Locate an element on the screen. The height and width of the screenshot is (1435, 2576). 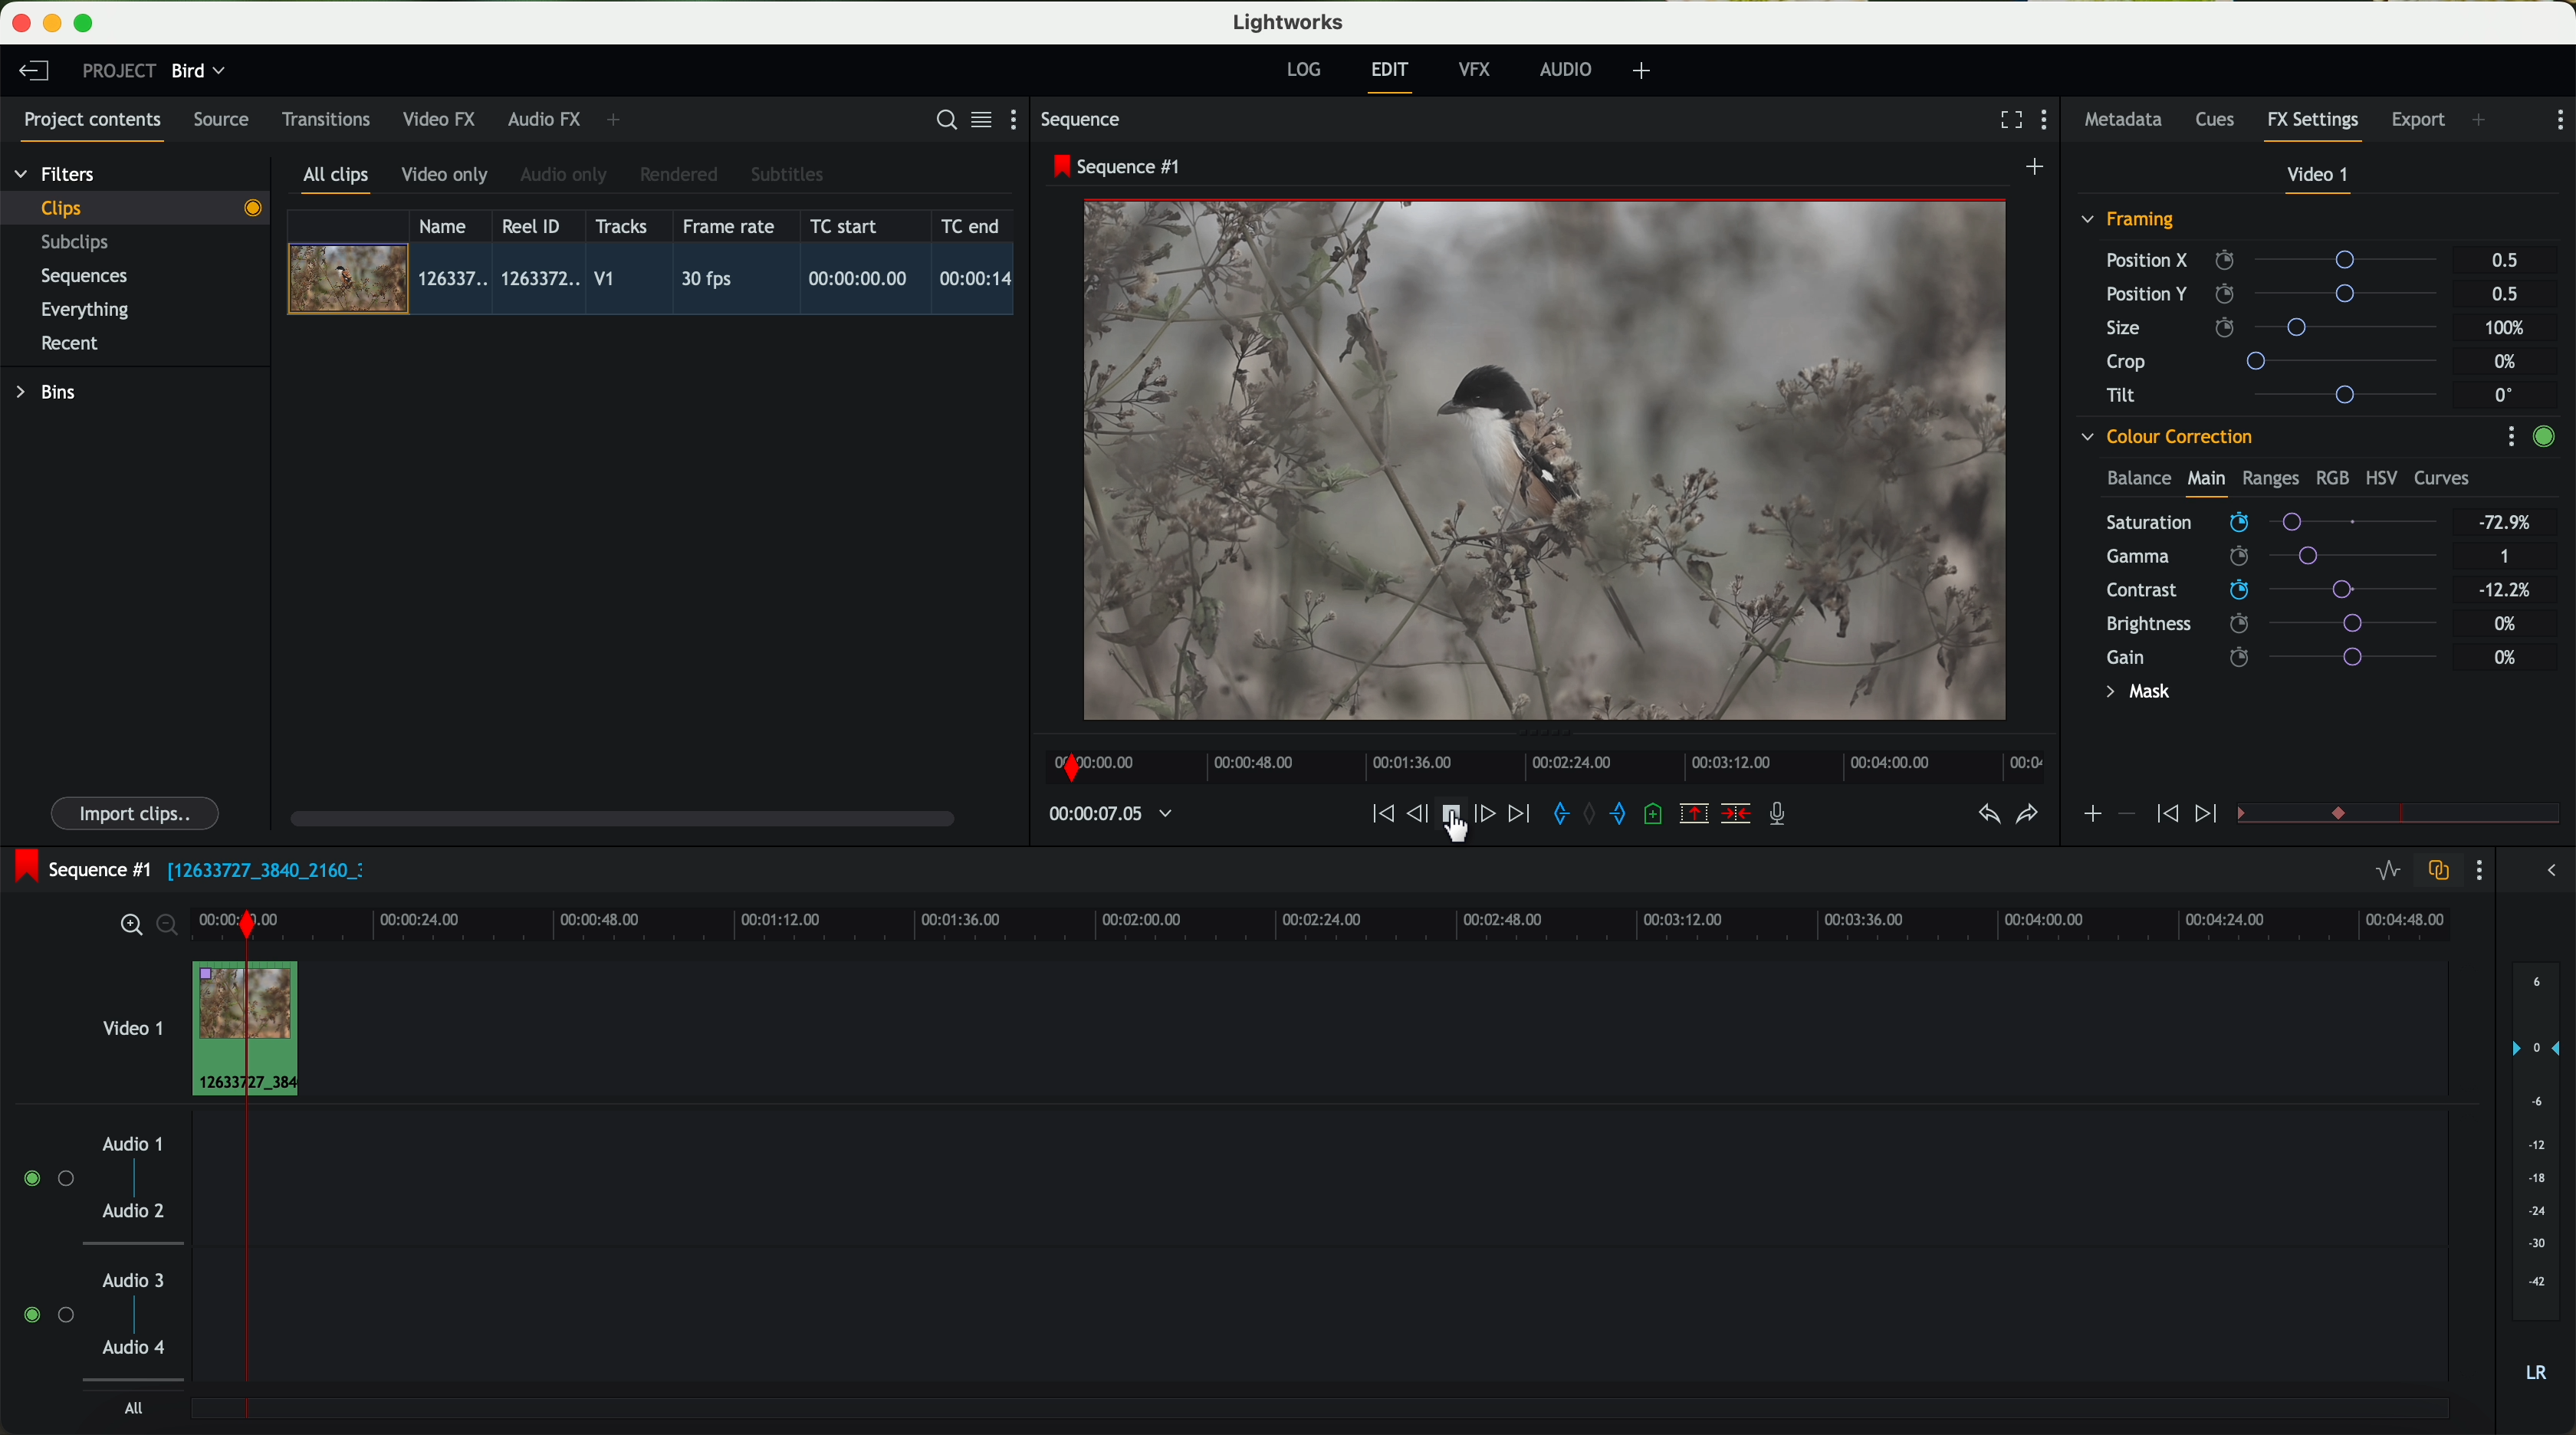
add panel is located at coordinates (2484, 122).